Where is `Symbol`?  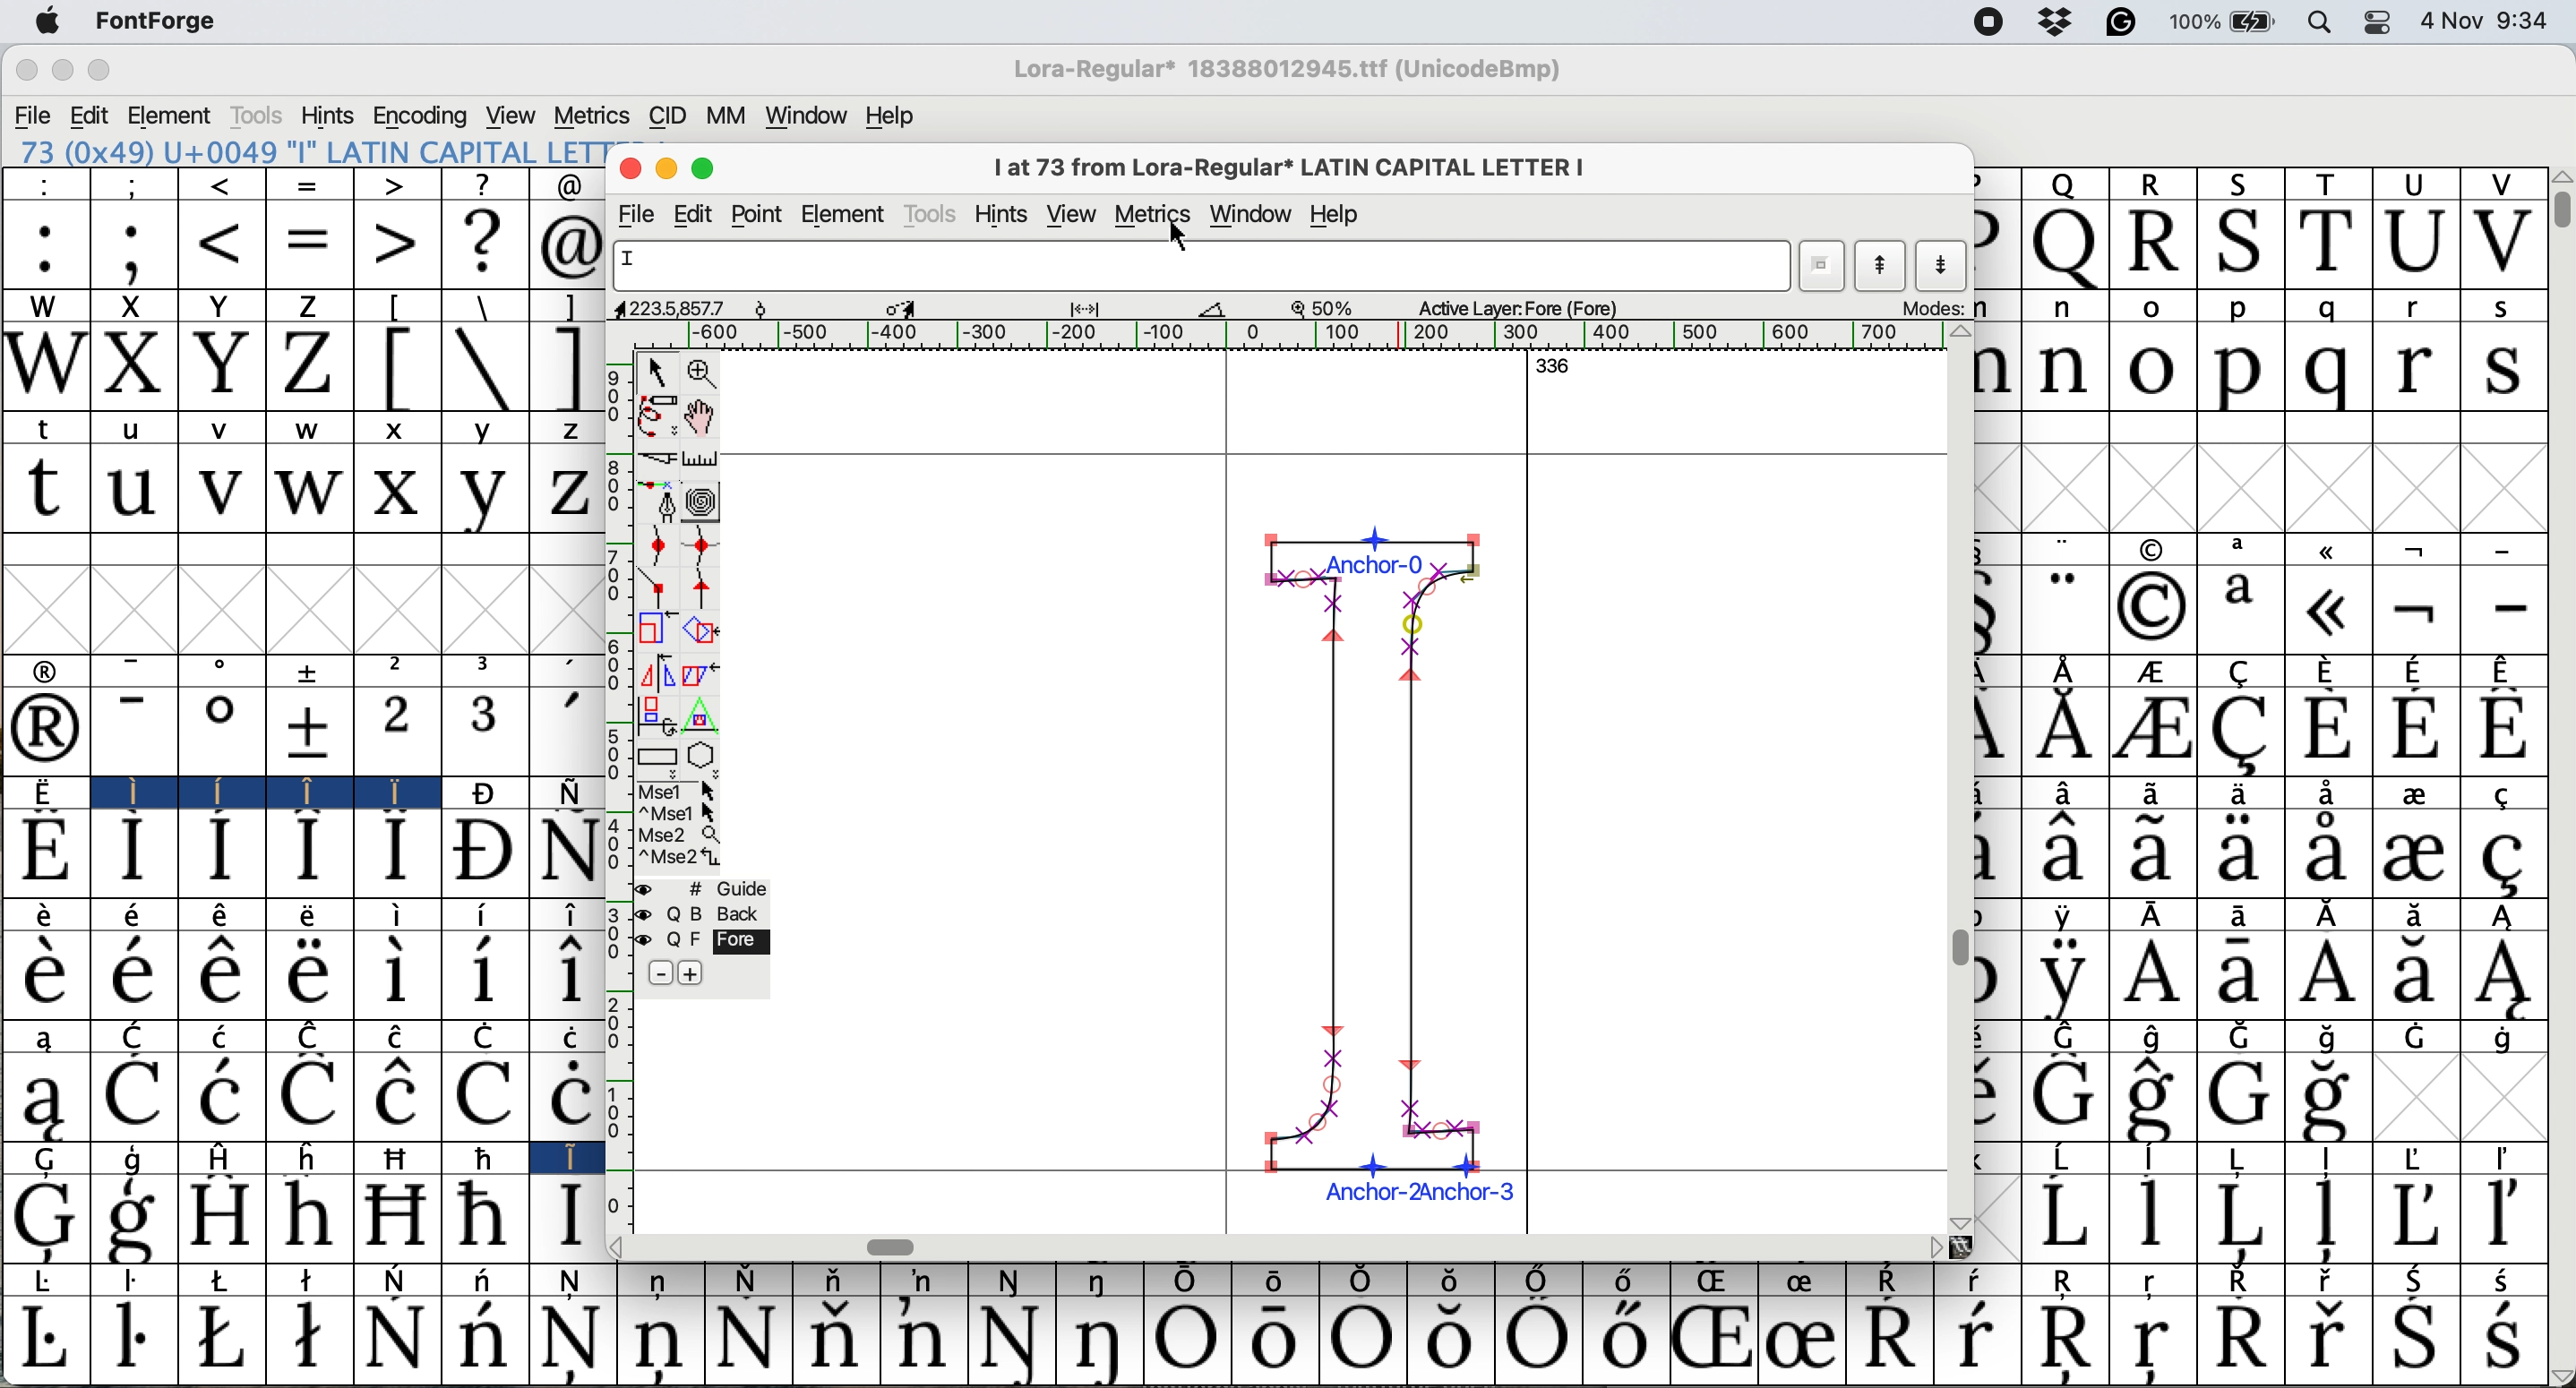
Symbol is located at coordinates (2060, 728).